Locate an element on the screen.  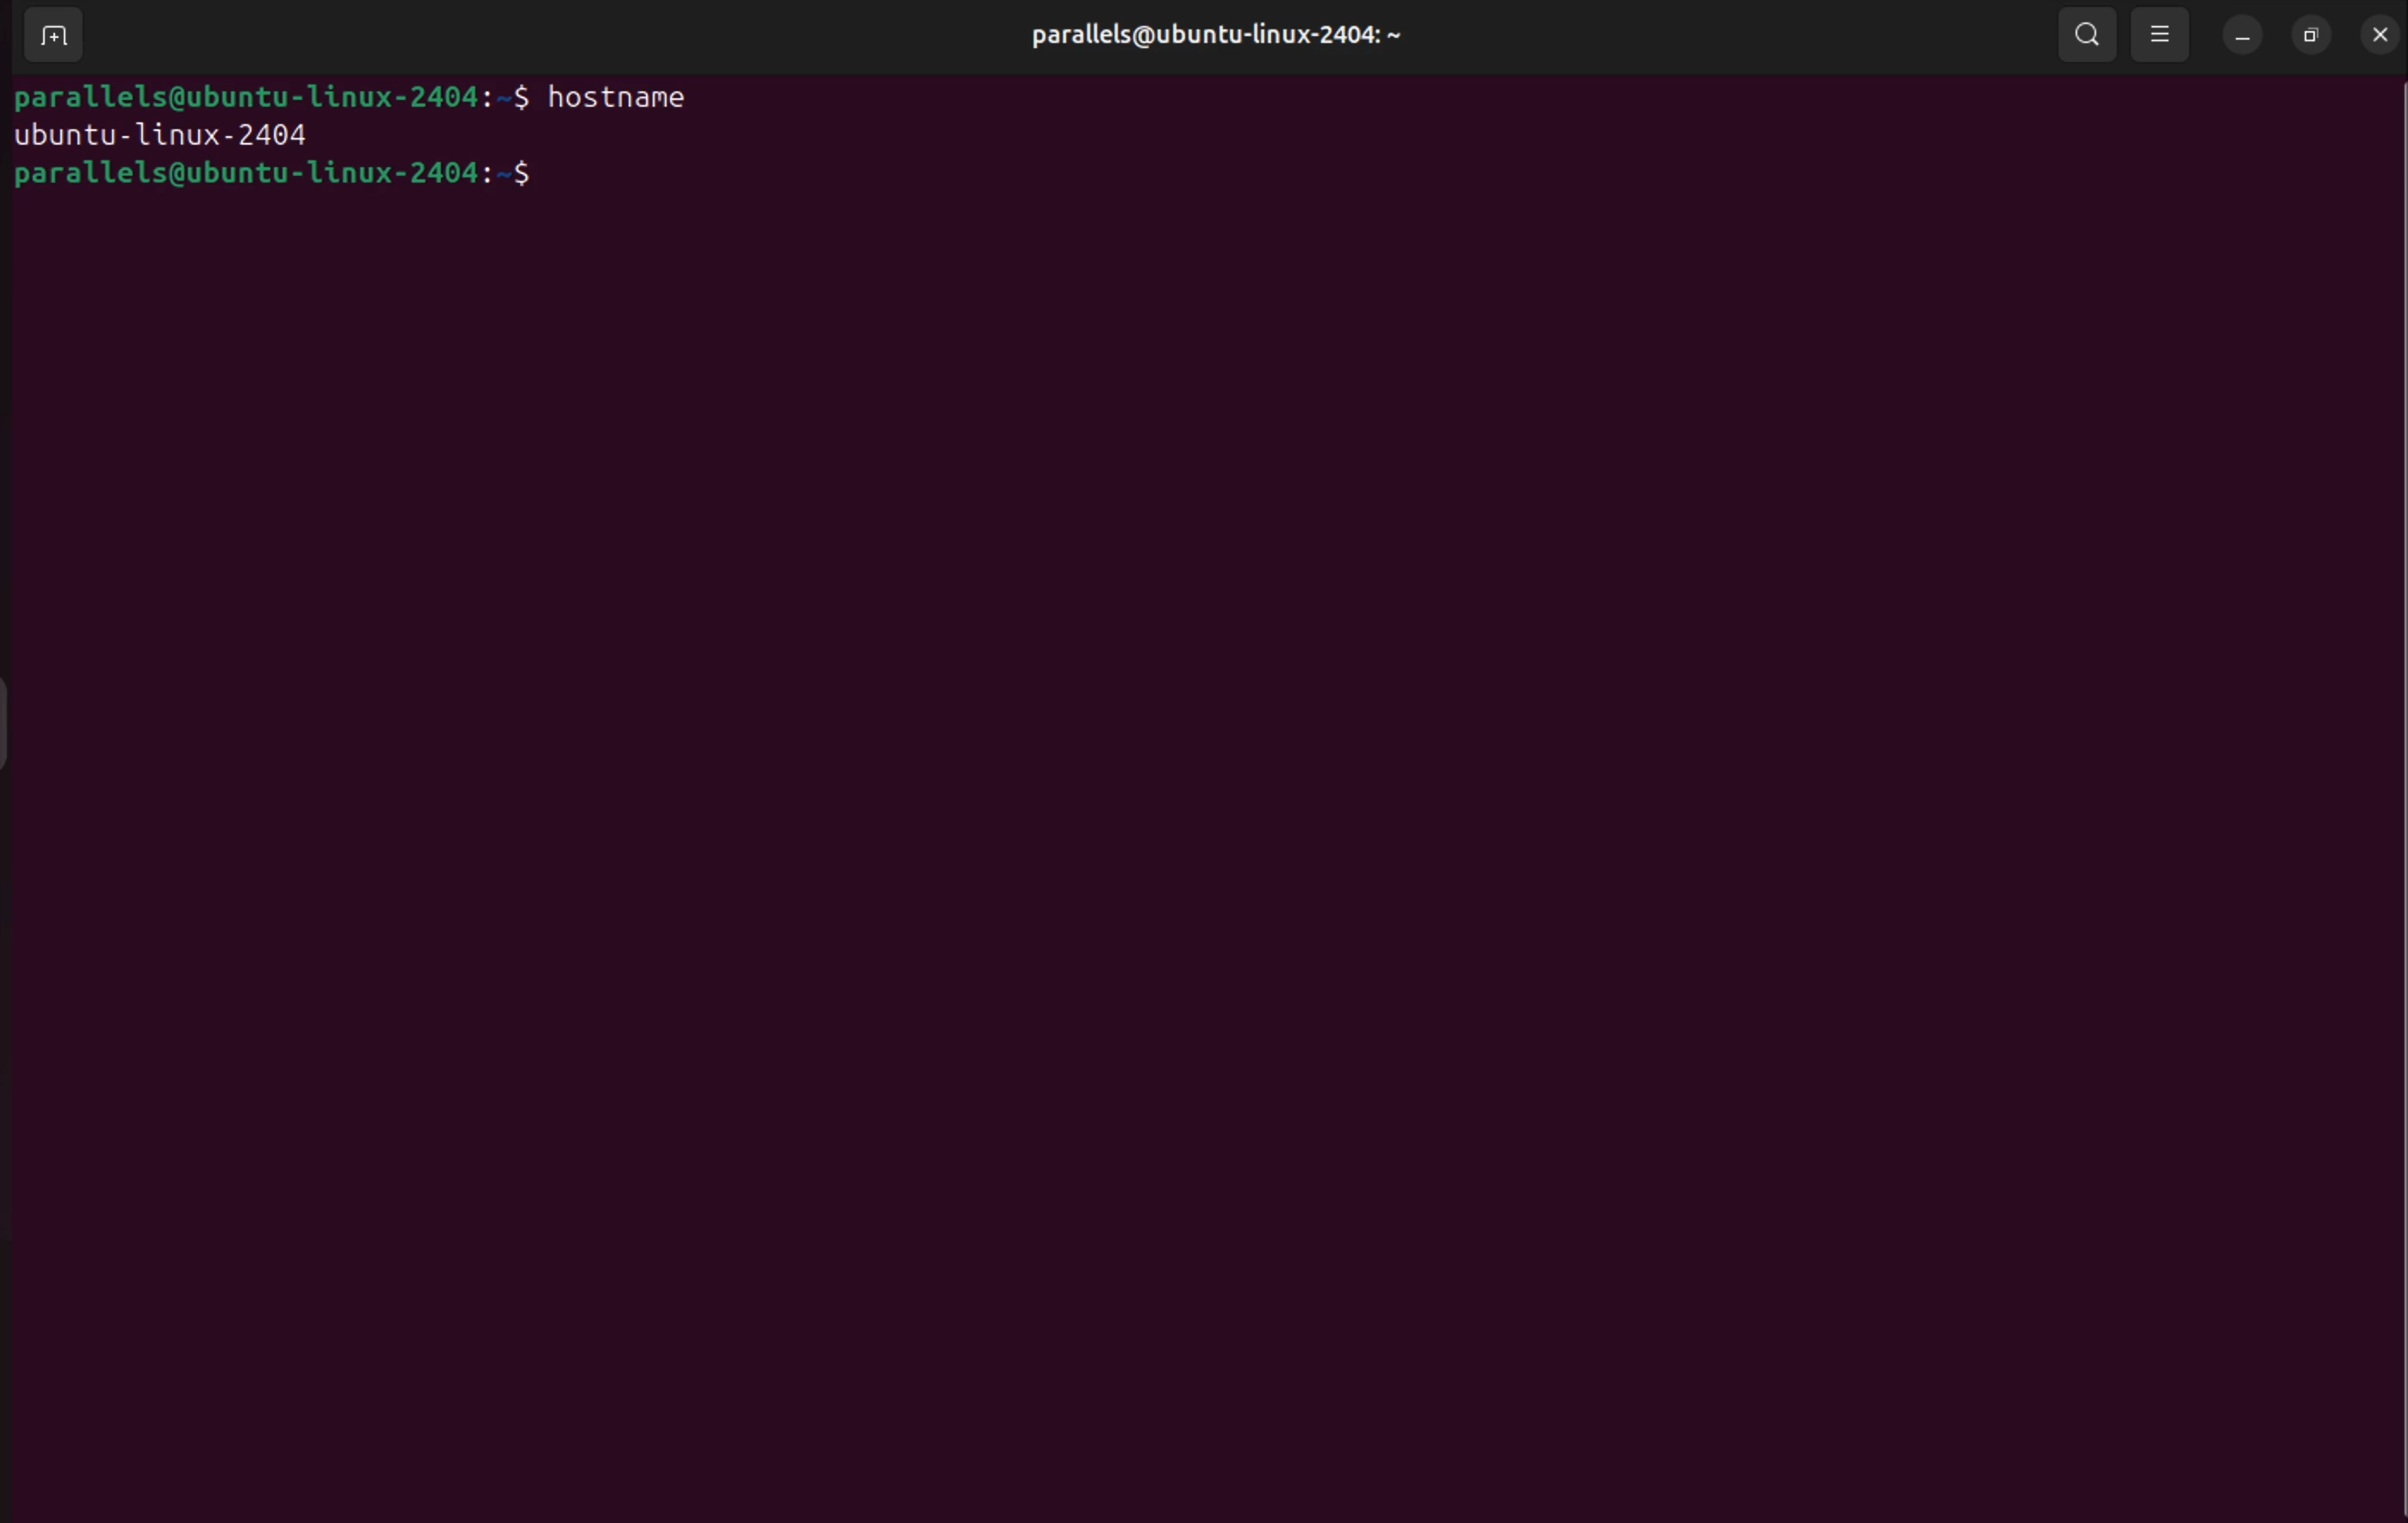
hostname is located at coordinates (630, 96).